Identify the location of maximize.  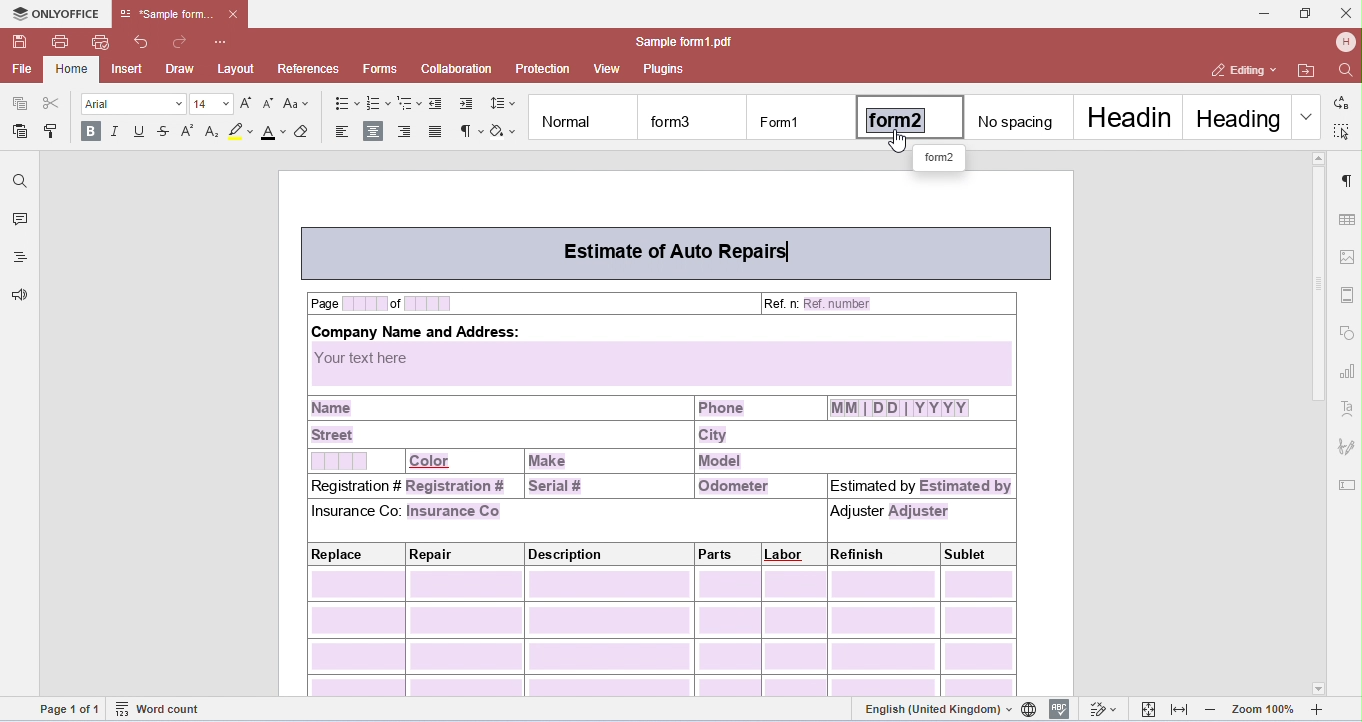
(1304, 12).